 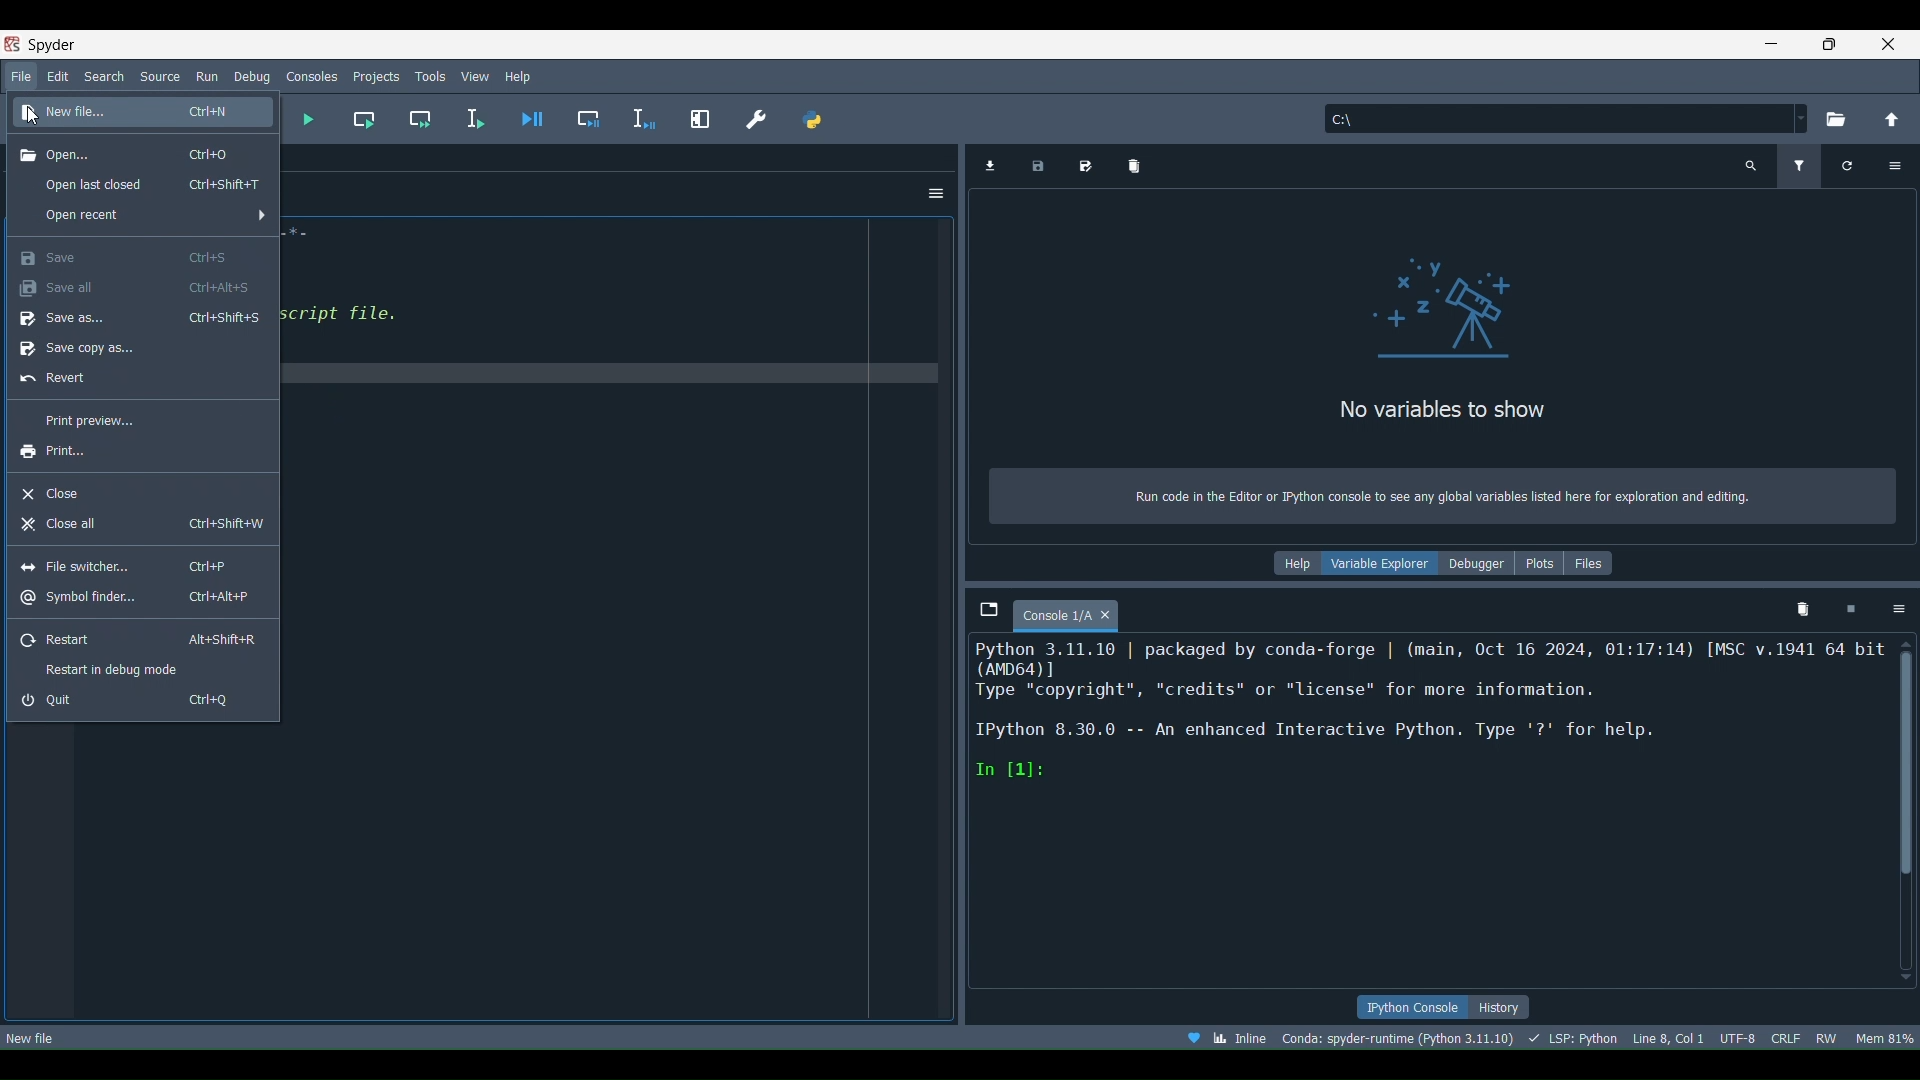 I want to click on Revert, so click(x=64, y=376).